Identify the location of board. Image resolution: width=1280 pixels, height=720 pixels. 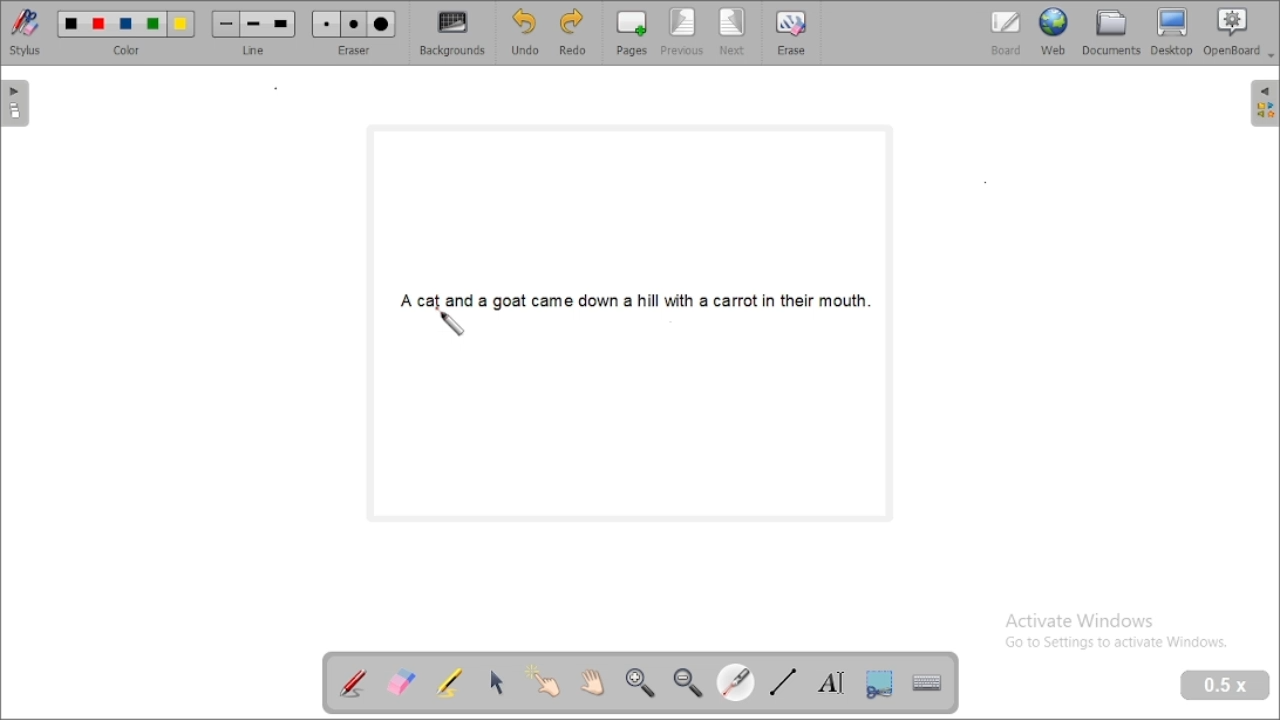
(1005, 34).